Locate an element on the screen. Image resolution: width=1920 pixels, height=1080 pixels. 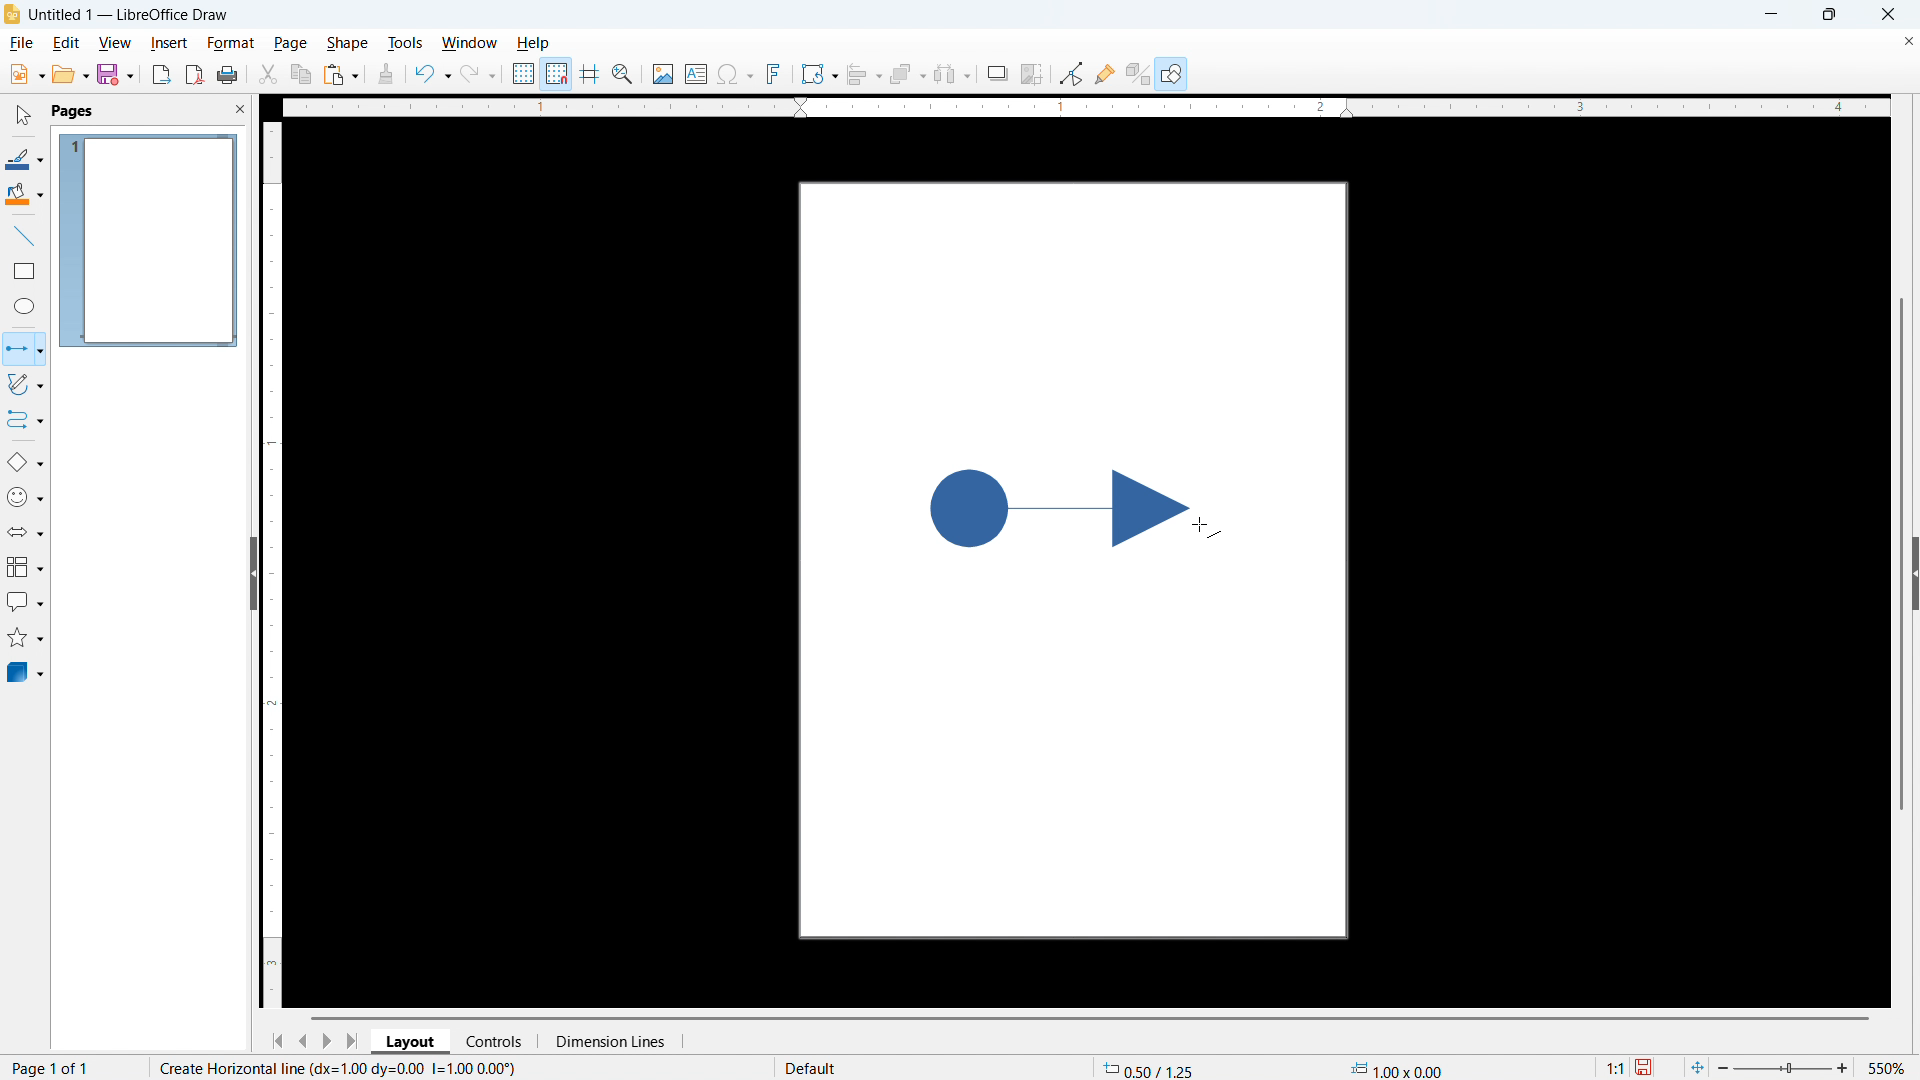
Shape  is located at coordinates (346, 44).